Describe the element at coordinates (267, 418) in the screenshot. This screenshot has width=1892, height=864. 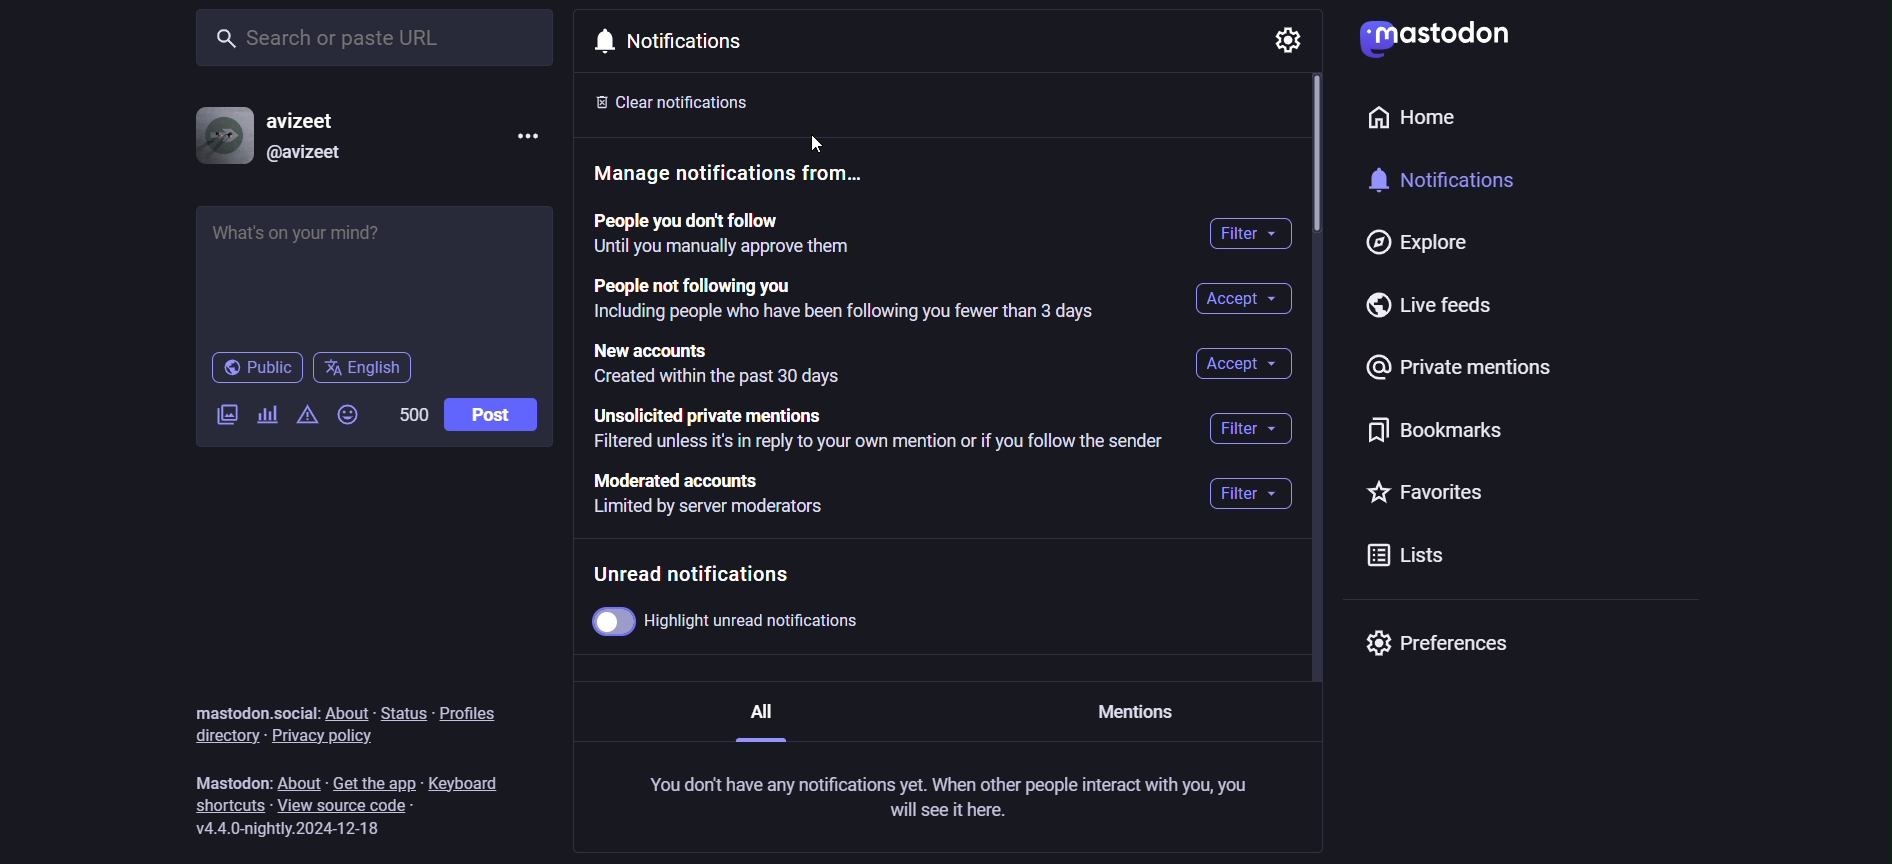
I see `add a poll` at that location.